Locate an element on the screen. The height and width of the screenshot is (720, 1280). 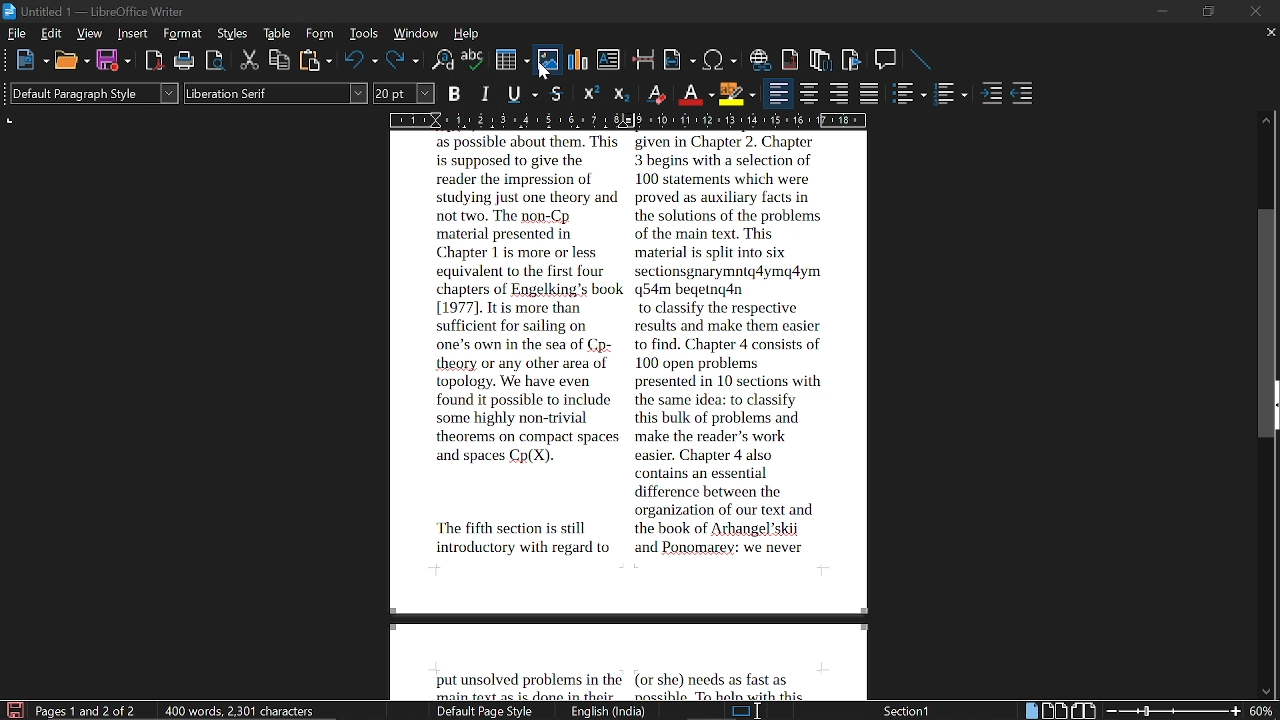
find and replace is located at coordinates (444, 59).